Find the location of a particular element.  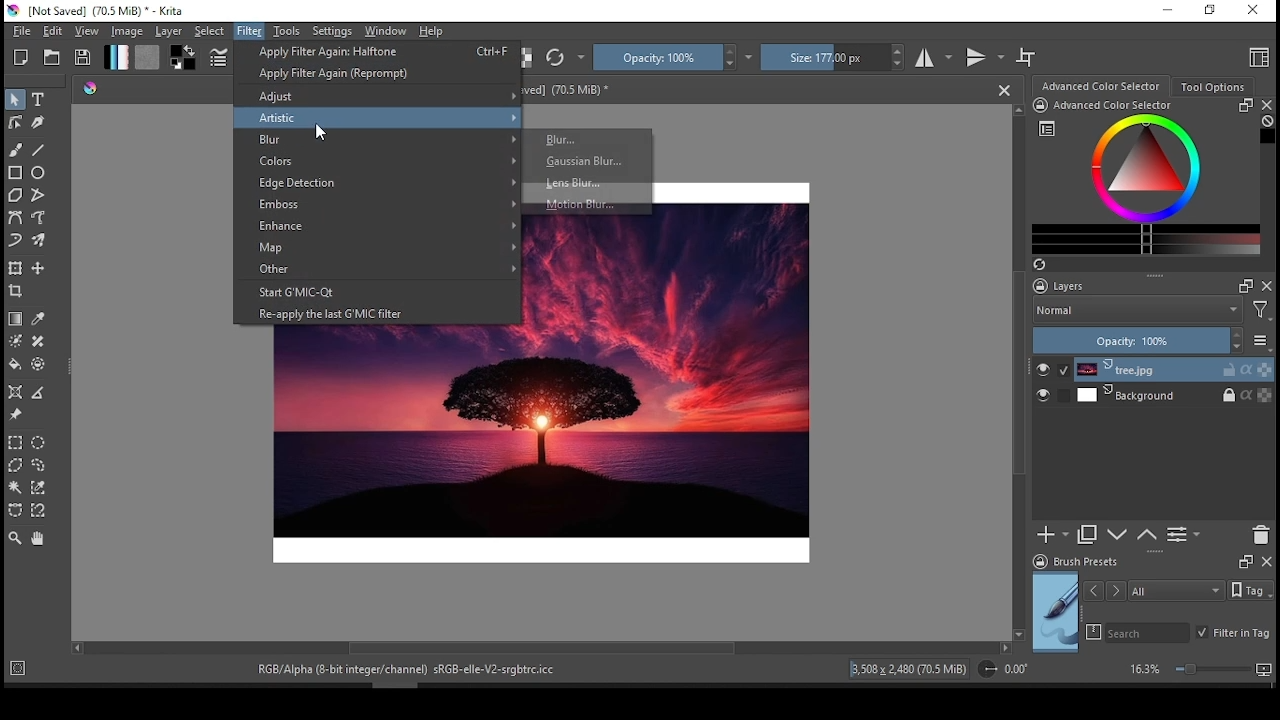

bezier curve selection tool is located at coordinates (17, 511).